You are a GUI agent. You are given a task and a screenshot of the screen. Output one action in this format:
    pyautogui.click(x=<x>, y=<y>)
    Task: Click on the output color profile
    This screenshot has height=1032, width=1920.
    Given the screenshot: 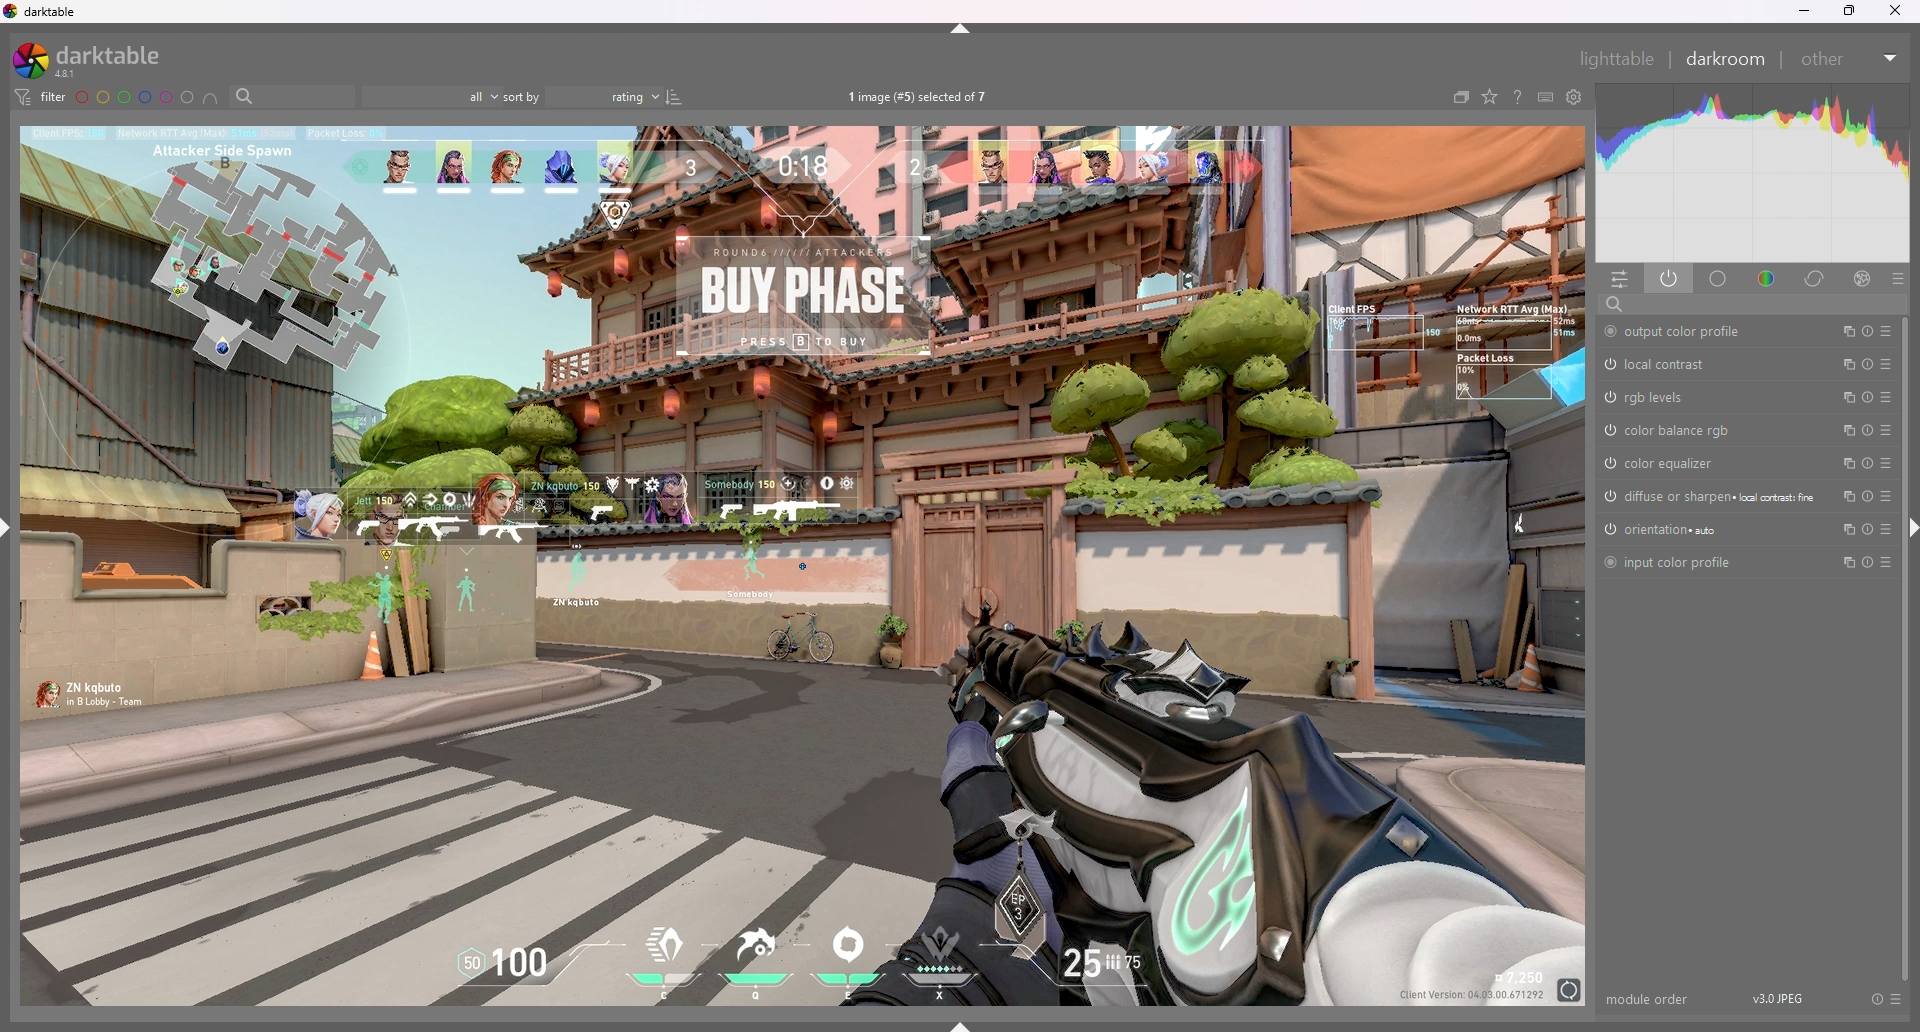 What is the action you would take?
    pyautogui.click(x=1680, y=331)
    